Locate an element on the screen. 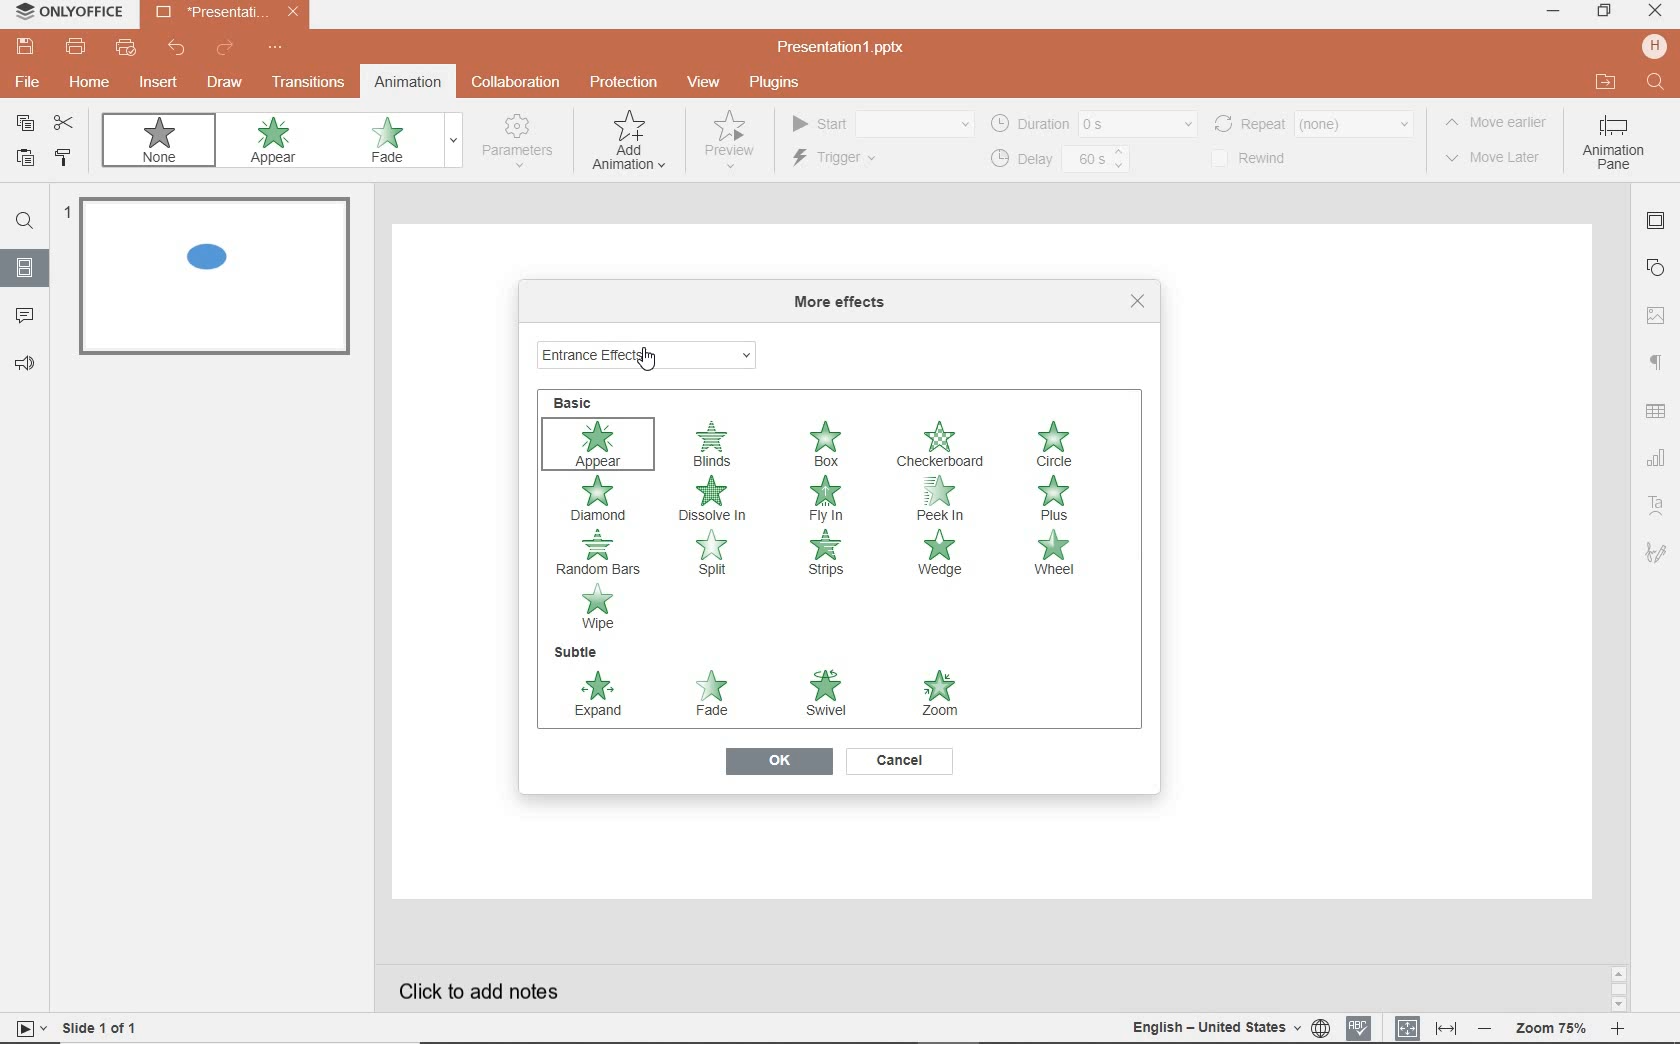  DIAMOND is located at coordinates (602, 500).